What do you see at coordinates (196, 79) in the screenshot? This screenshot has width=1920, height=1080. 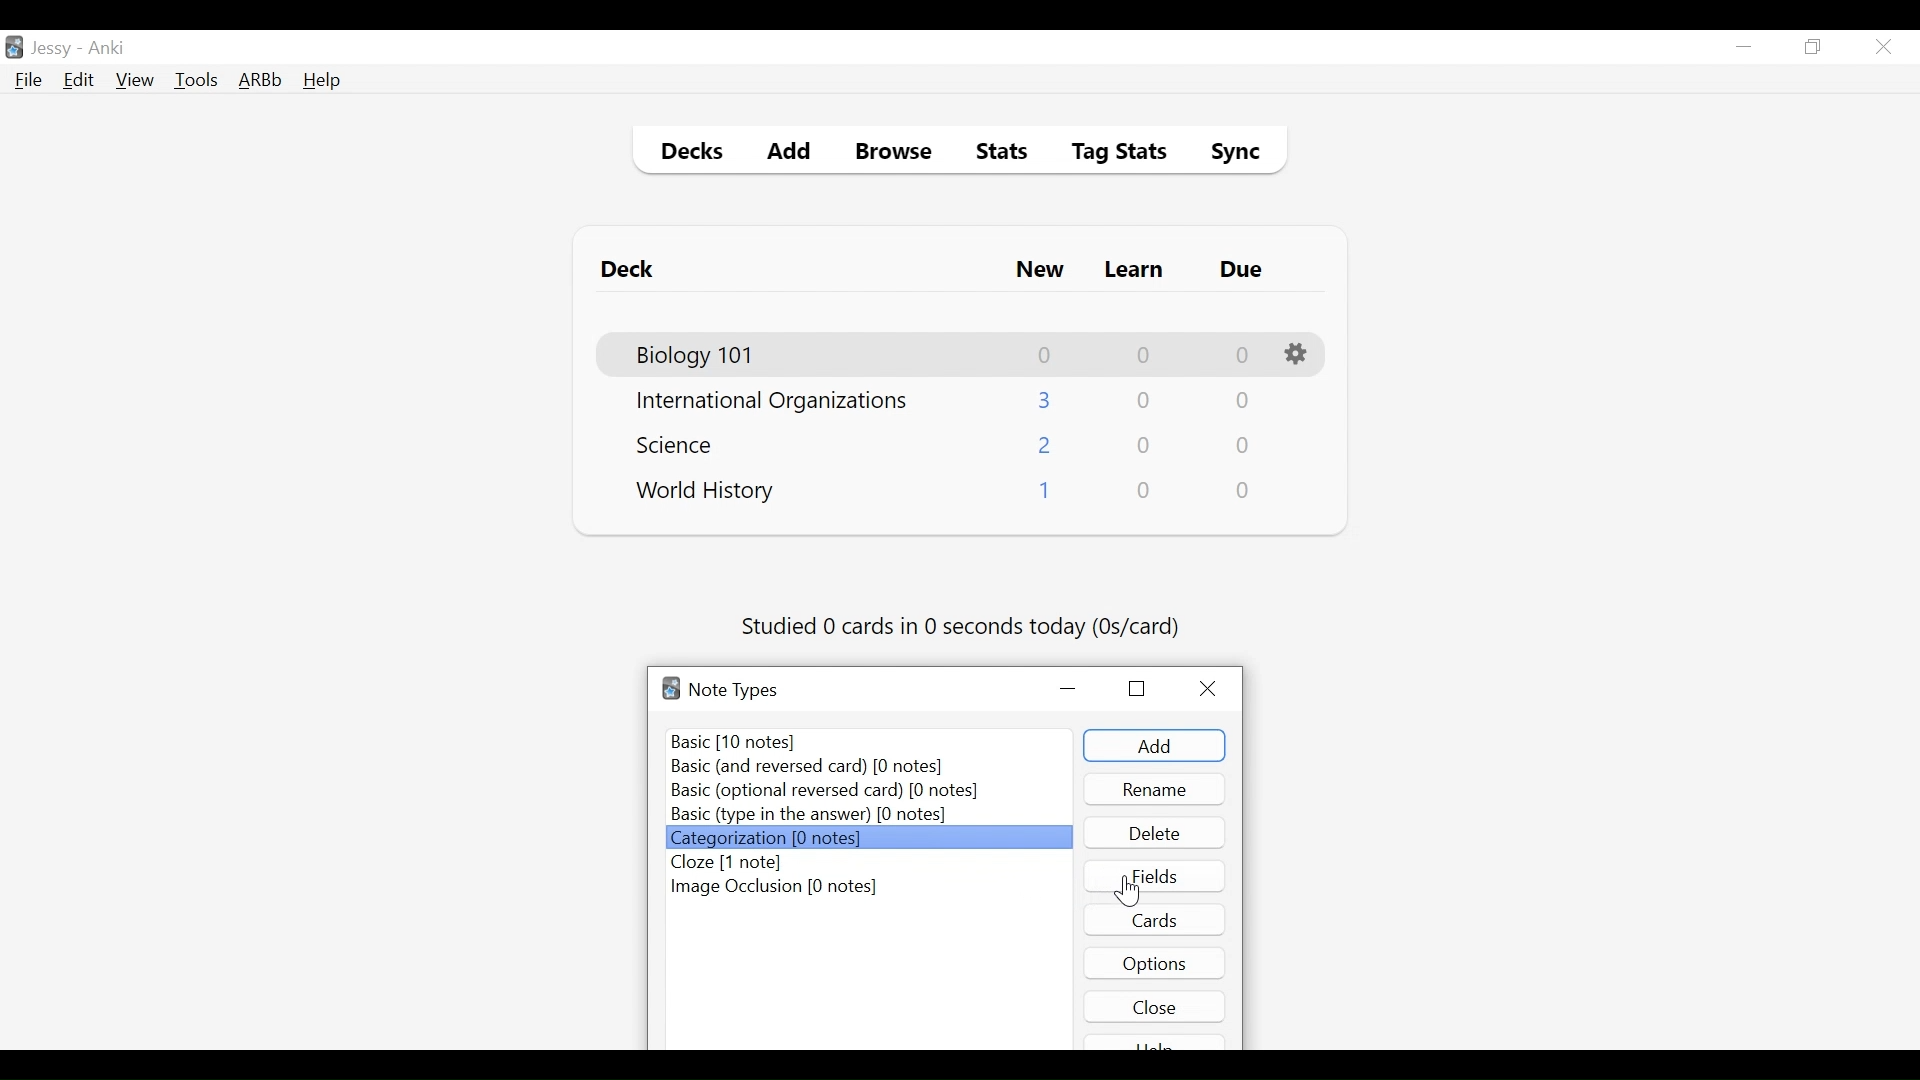 I see `Tools` at bounding box center [196, 79].